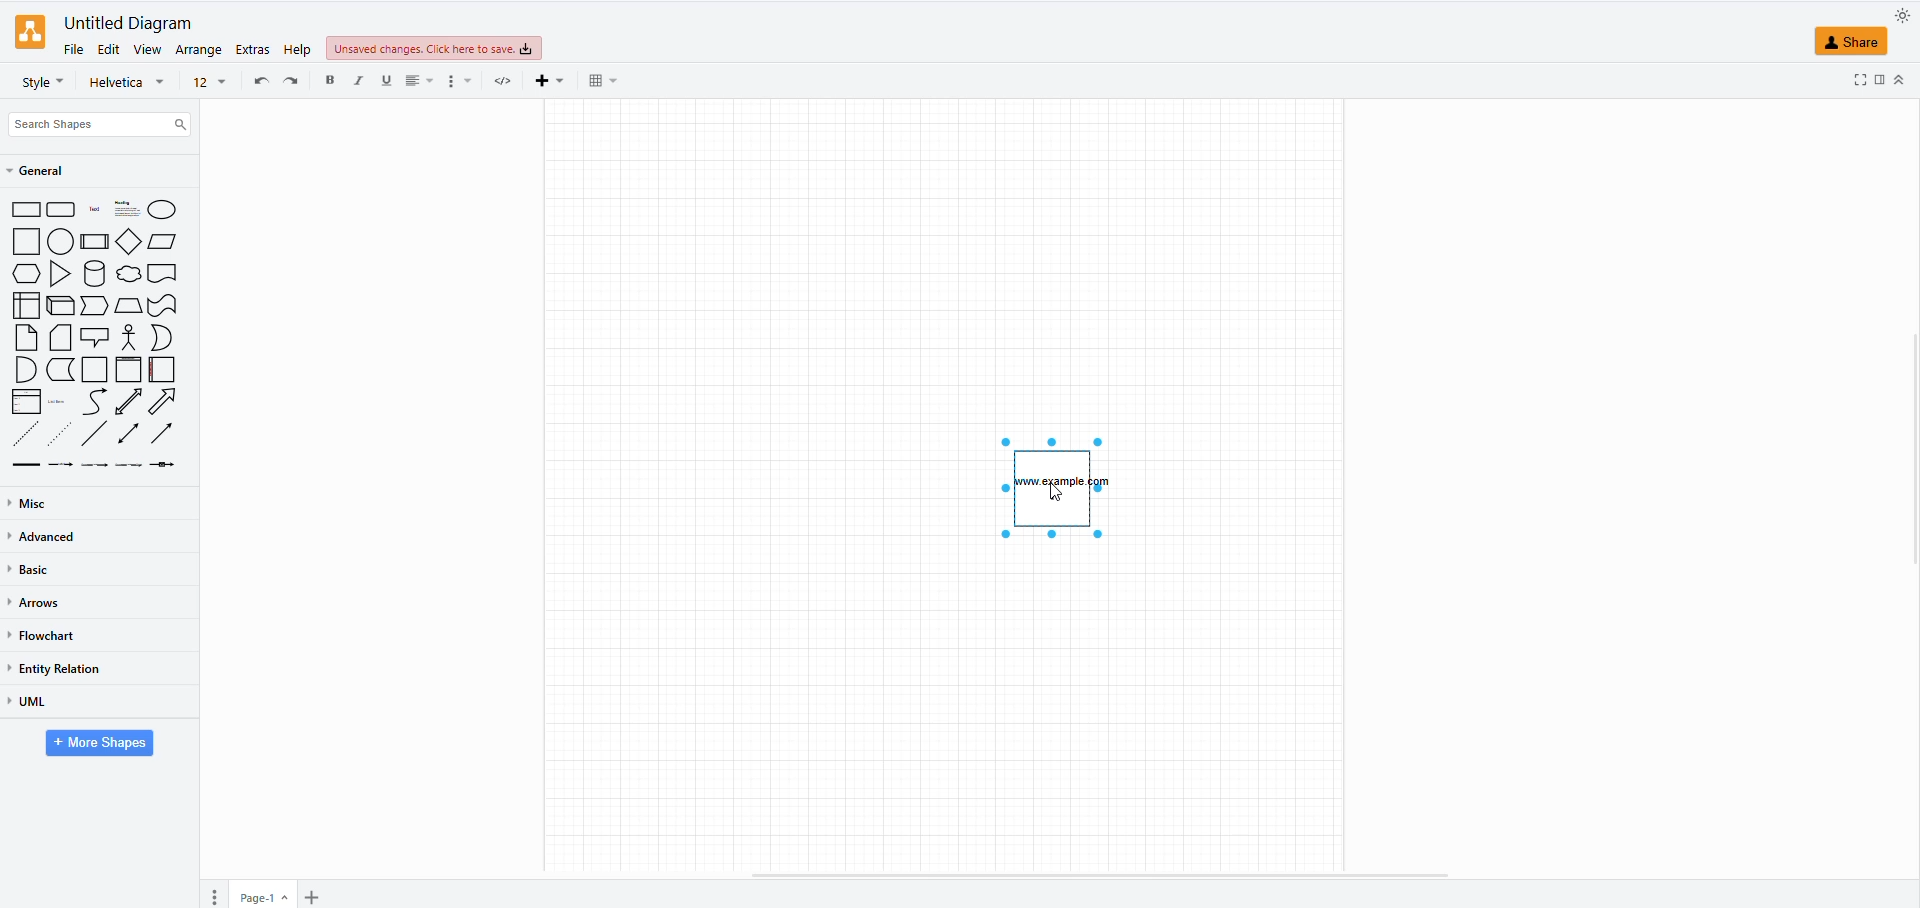 This screenshot has width=1920, height=908. Describe the element at coordinates (63, 467) in the screenshot. I see `connector with label` at that location.